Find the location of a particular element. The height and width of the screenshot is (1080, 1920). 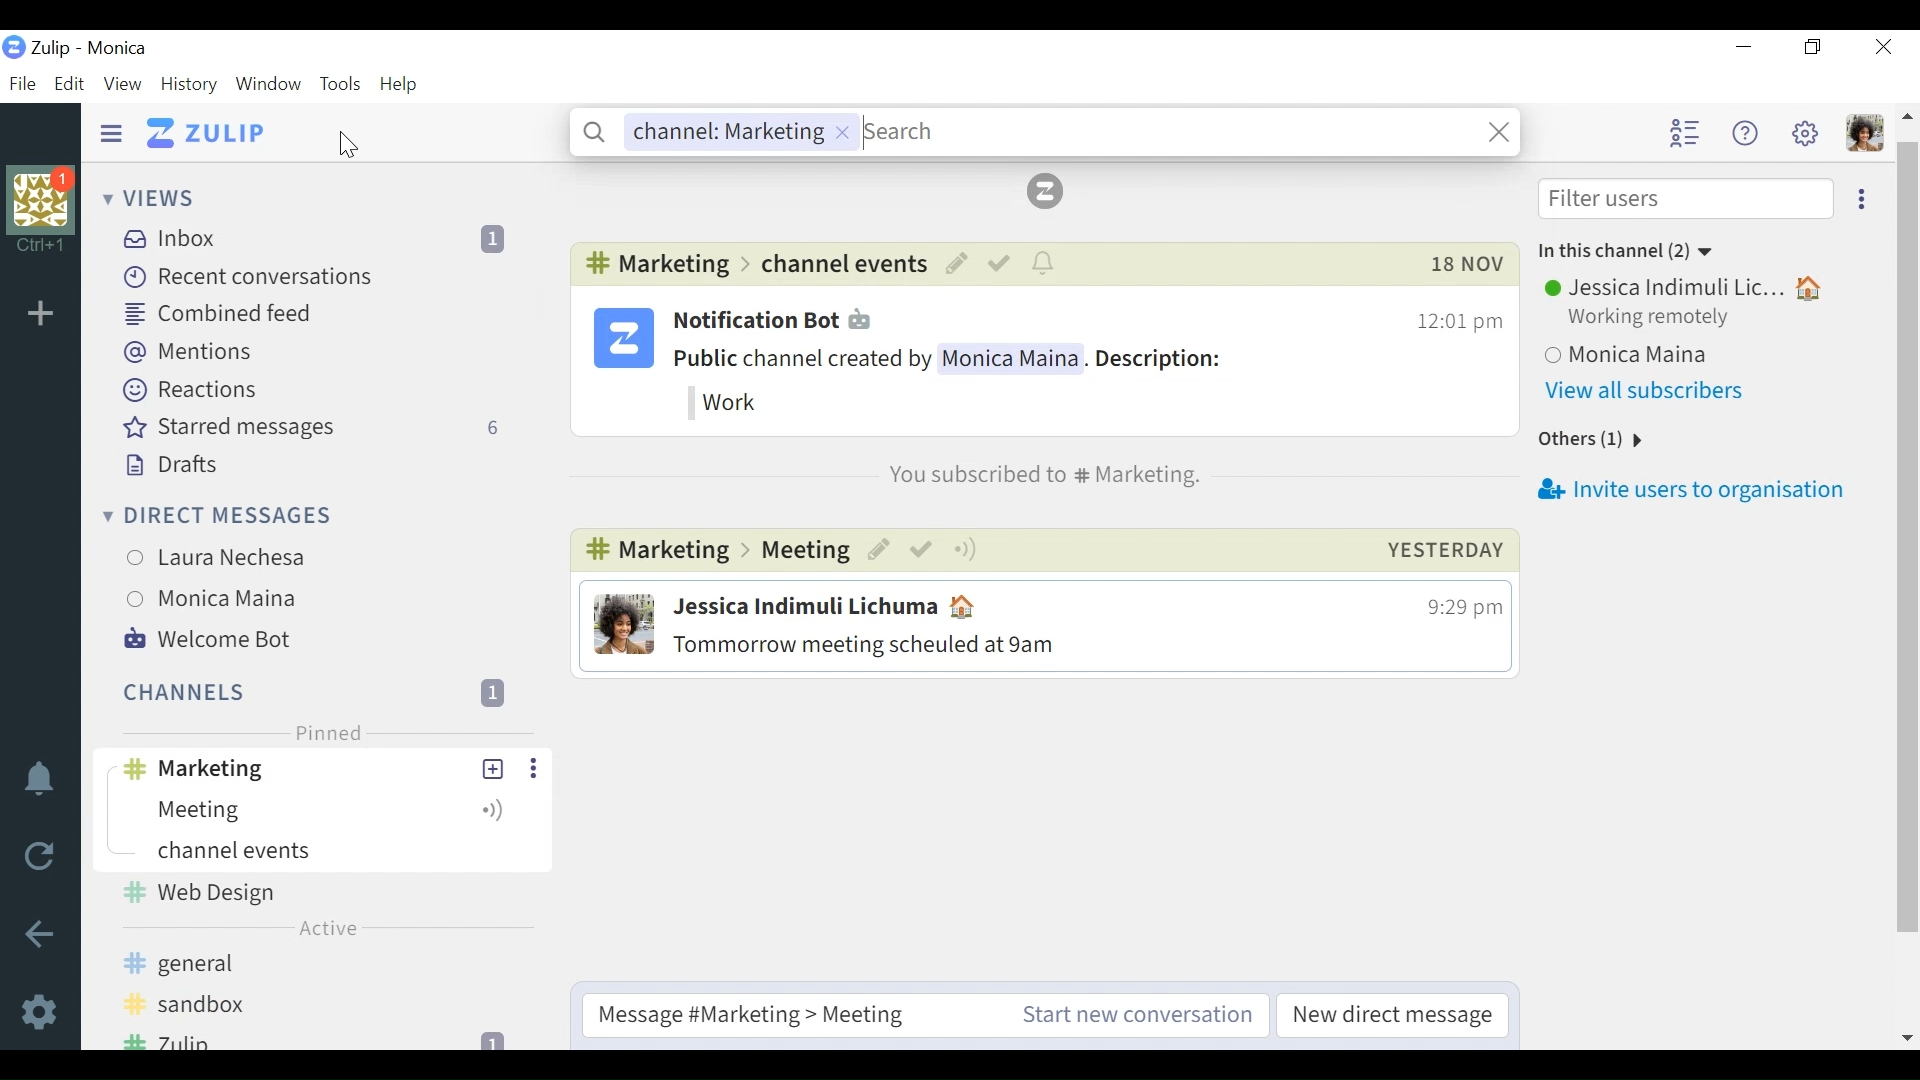

Combined feed is located at coordinates (217, 315).